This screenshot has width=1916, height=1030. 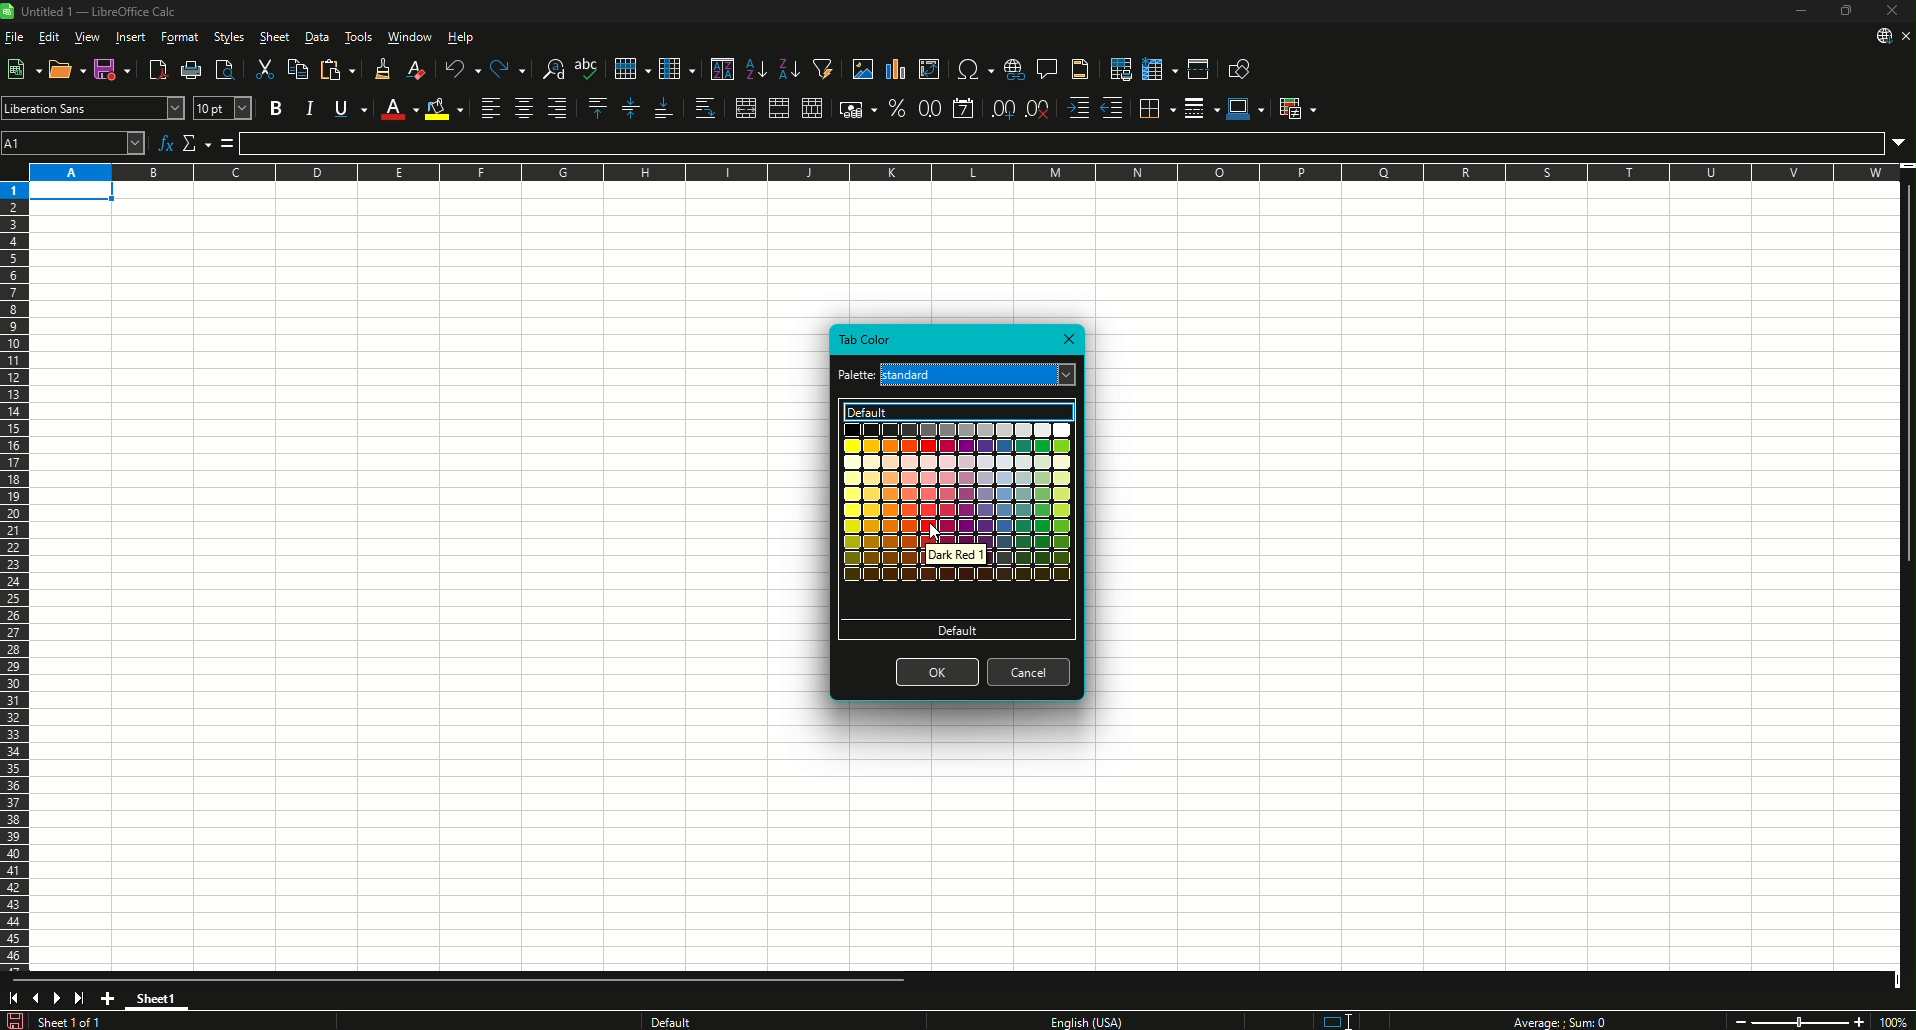 I want to click on Print, so click(x=192, y=69).